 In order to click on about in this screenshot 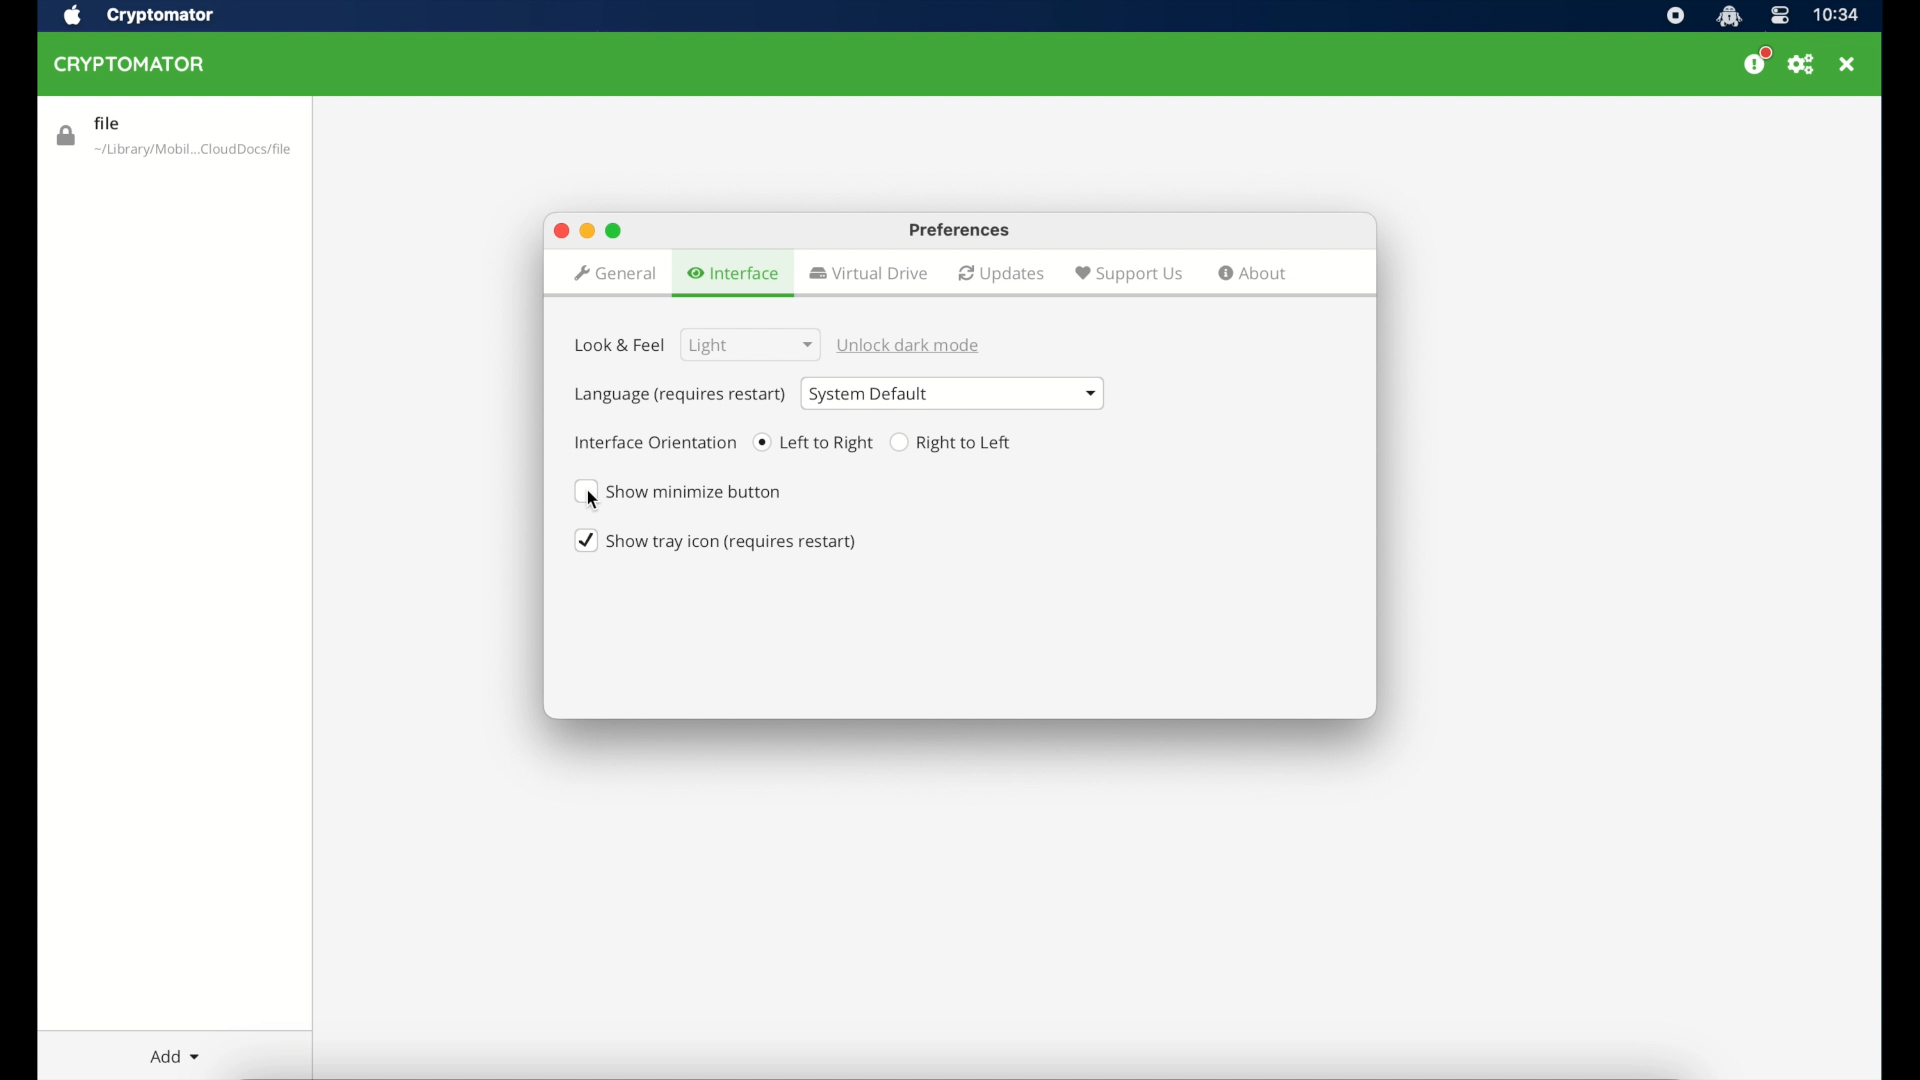, I will do `click(1253, 273)`.